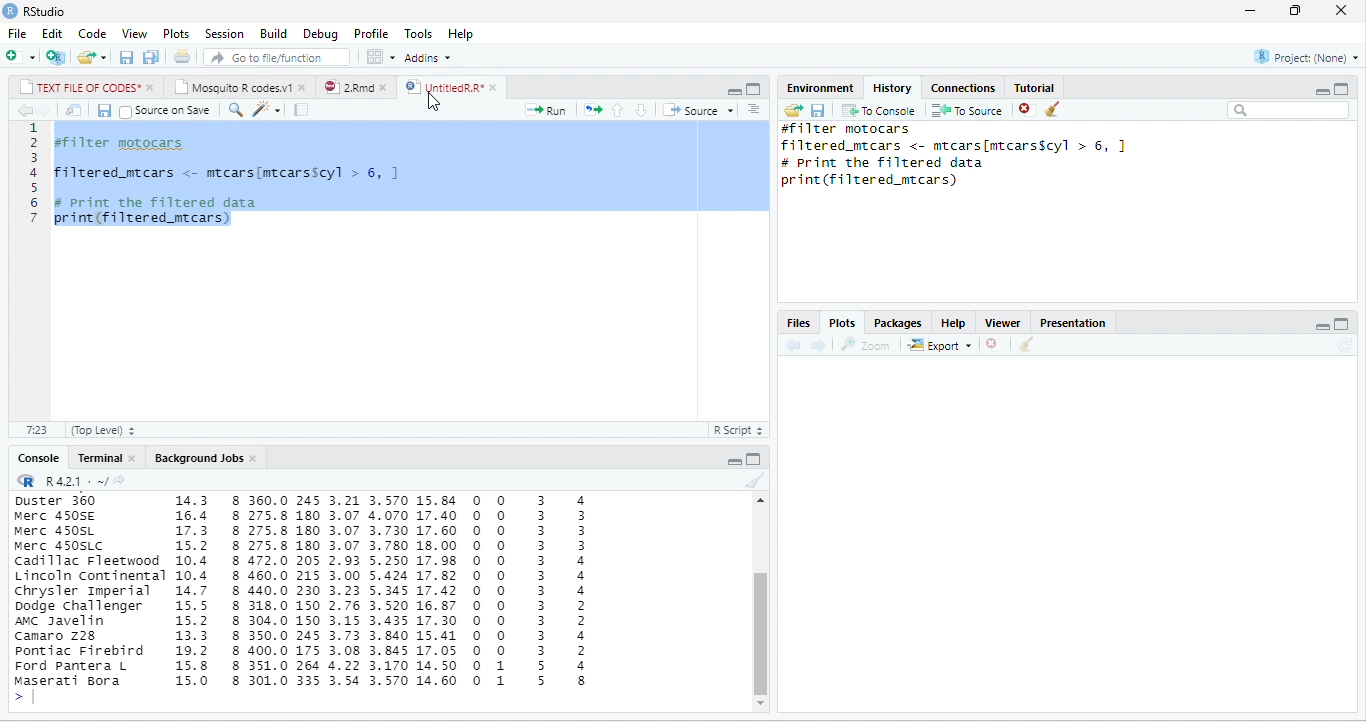 Image resolution: width=1366 pixels, height=722 pixels. What do you see at coordinates (754, 109) in the screenshot?
I see `options` at bounding box center [754, 109].